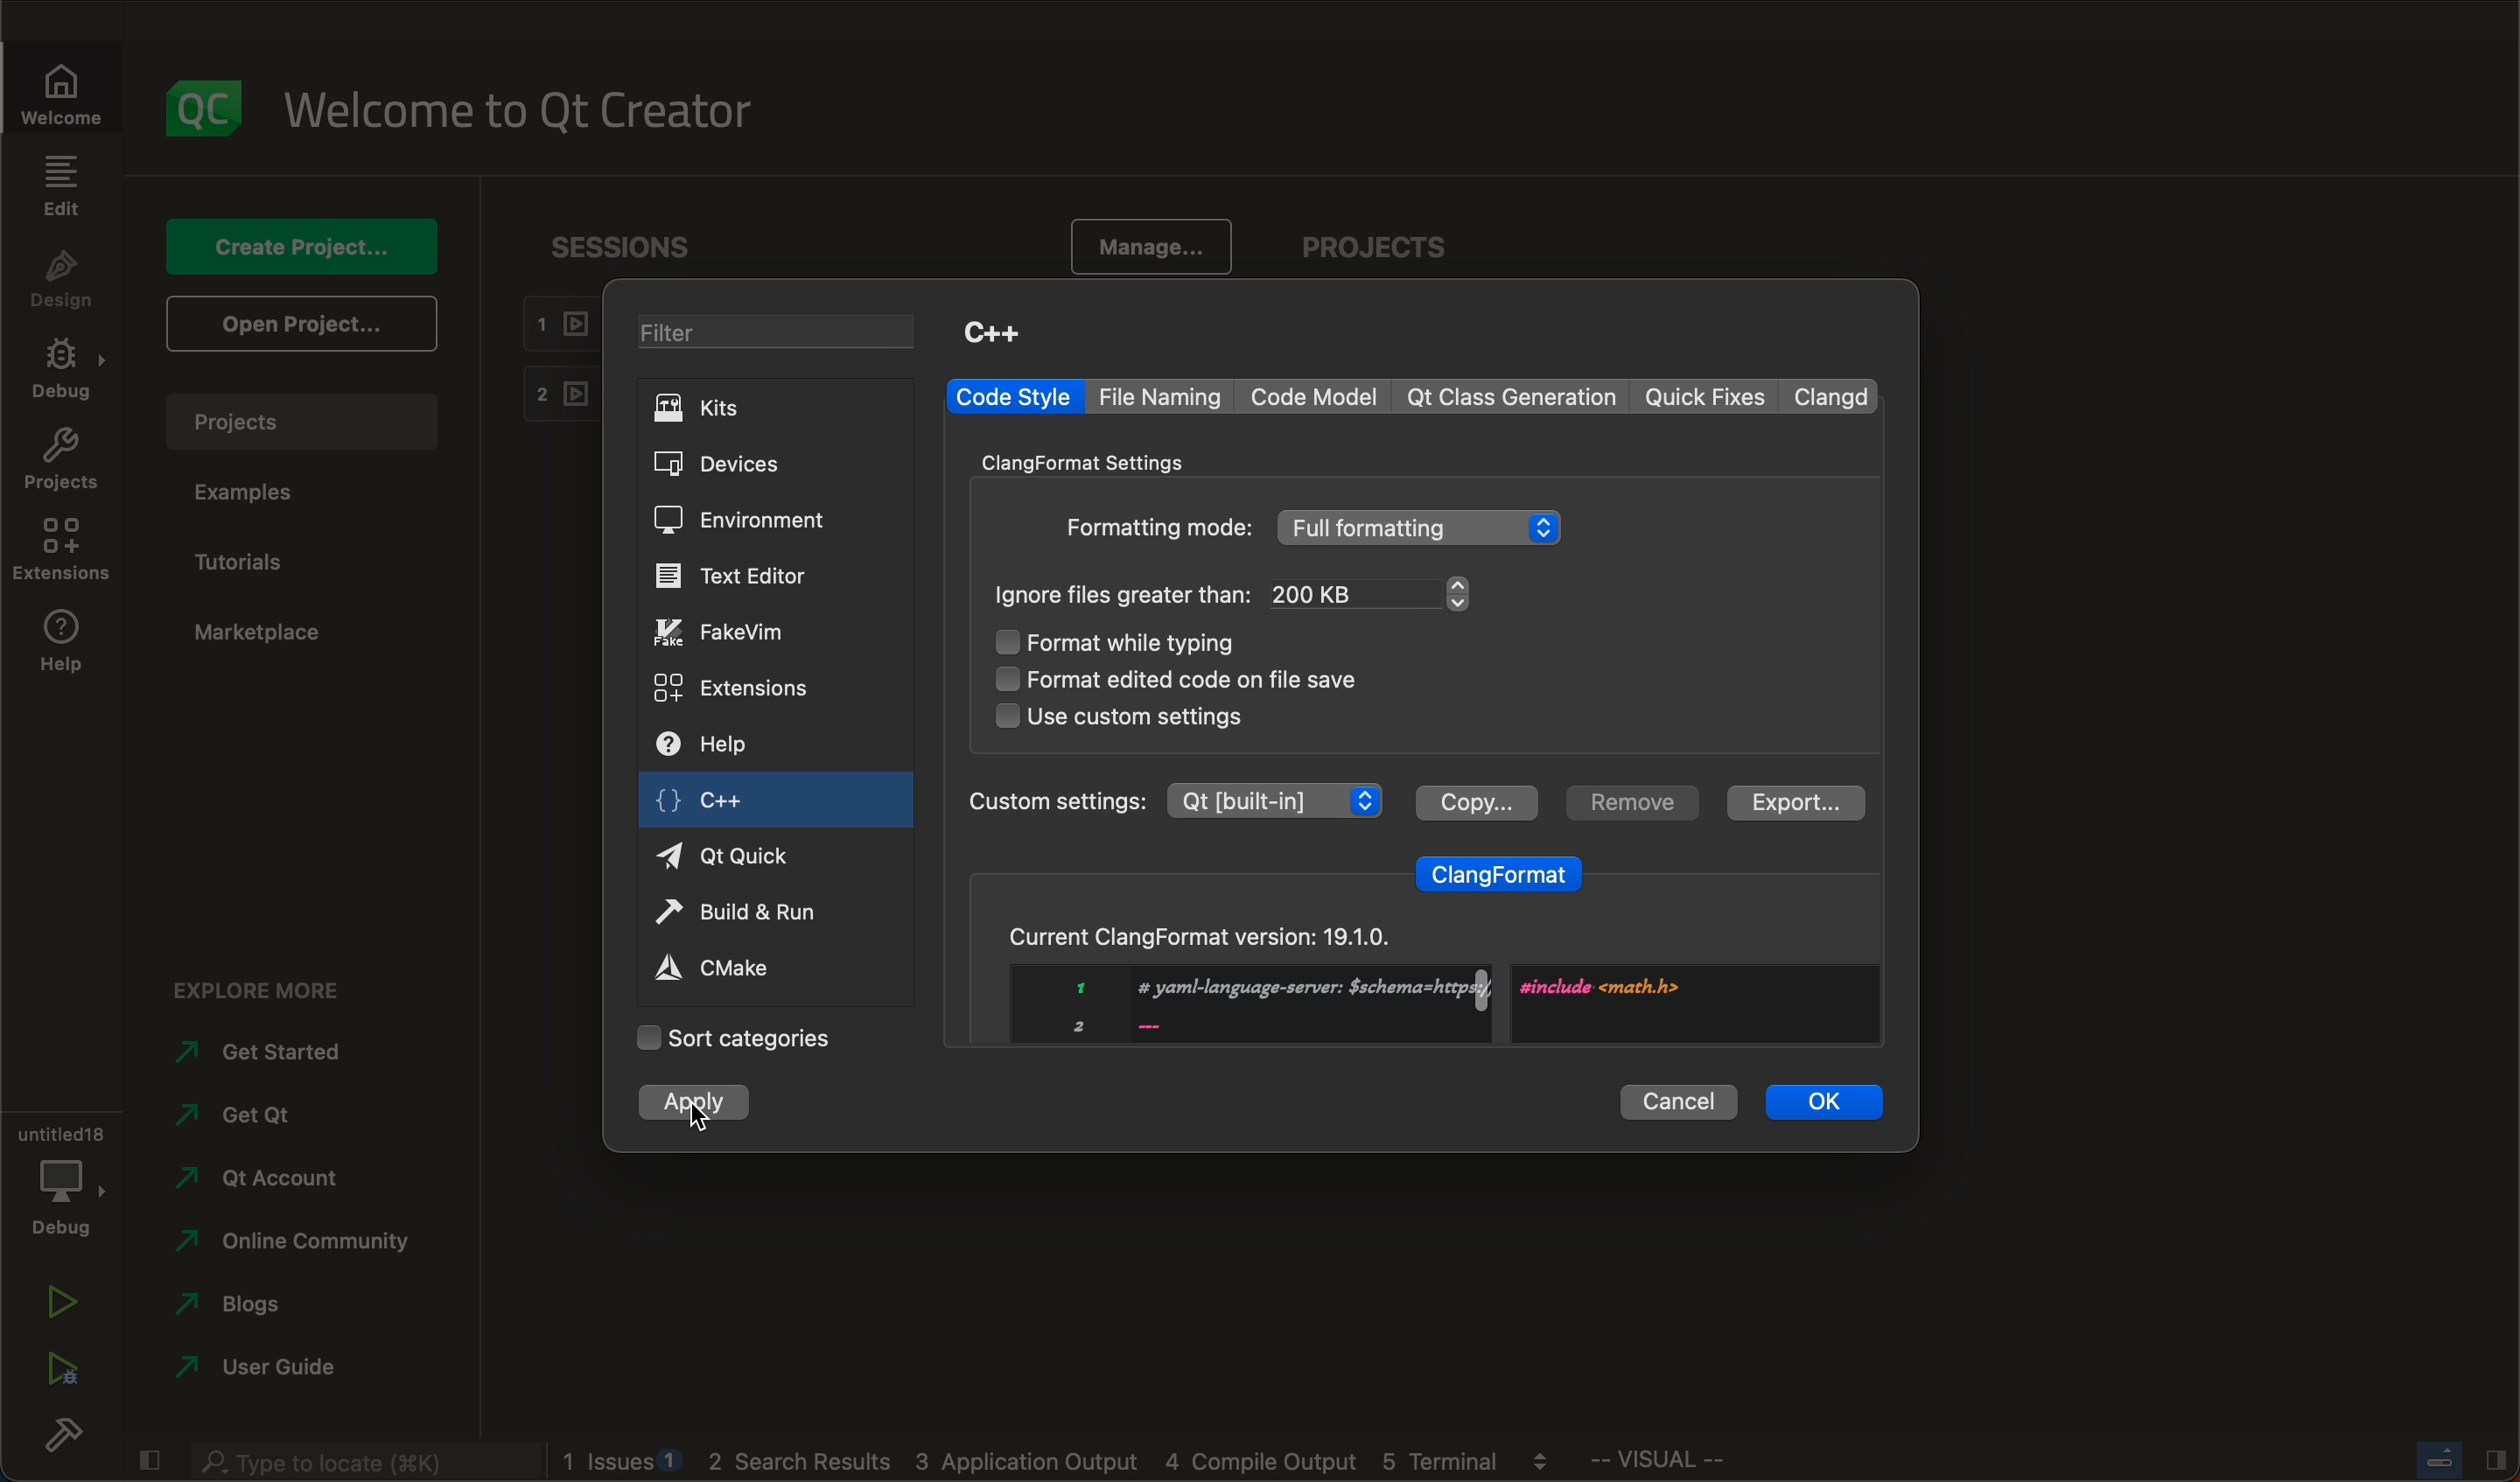 This screenshot has width=2520, height=1482. I want to click on editor, so click(735, 576).